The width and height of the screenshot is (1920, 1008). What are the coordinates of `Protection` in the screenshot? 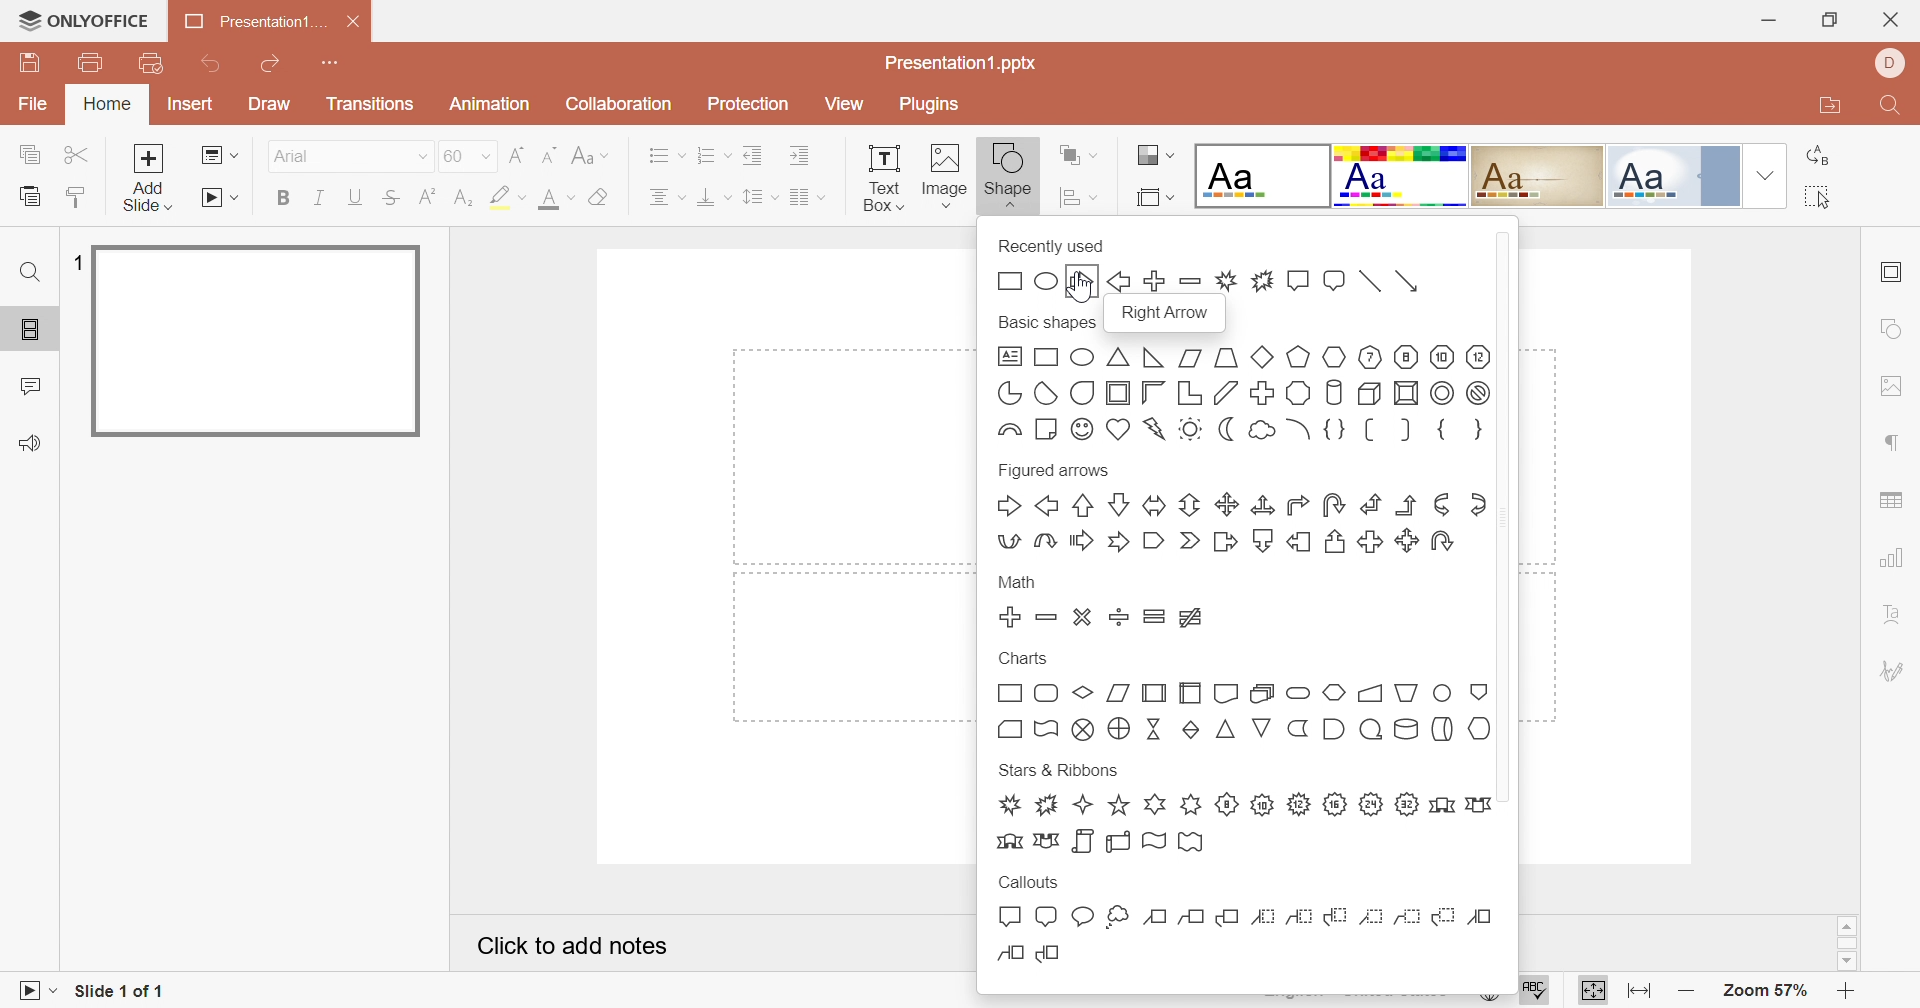 It's located at (745, 109).